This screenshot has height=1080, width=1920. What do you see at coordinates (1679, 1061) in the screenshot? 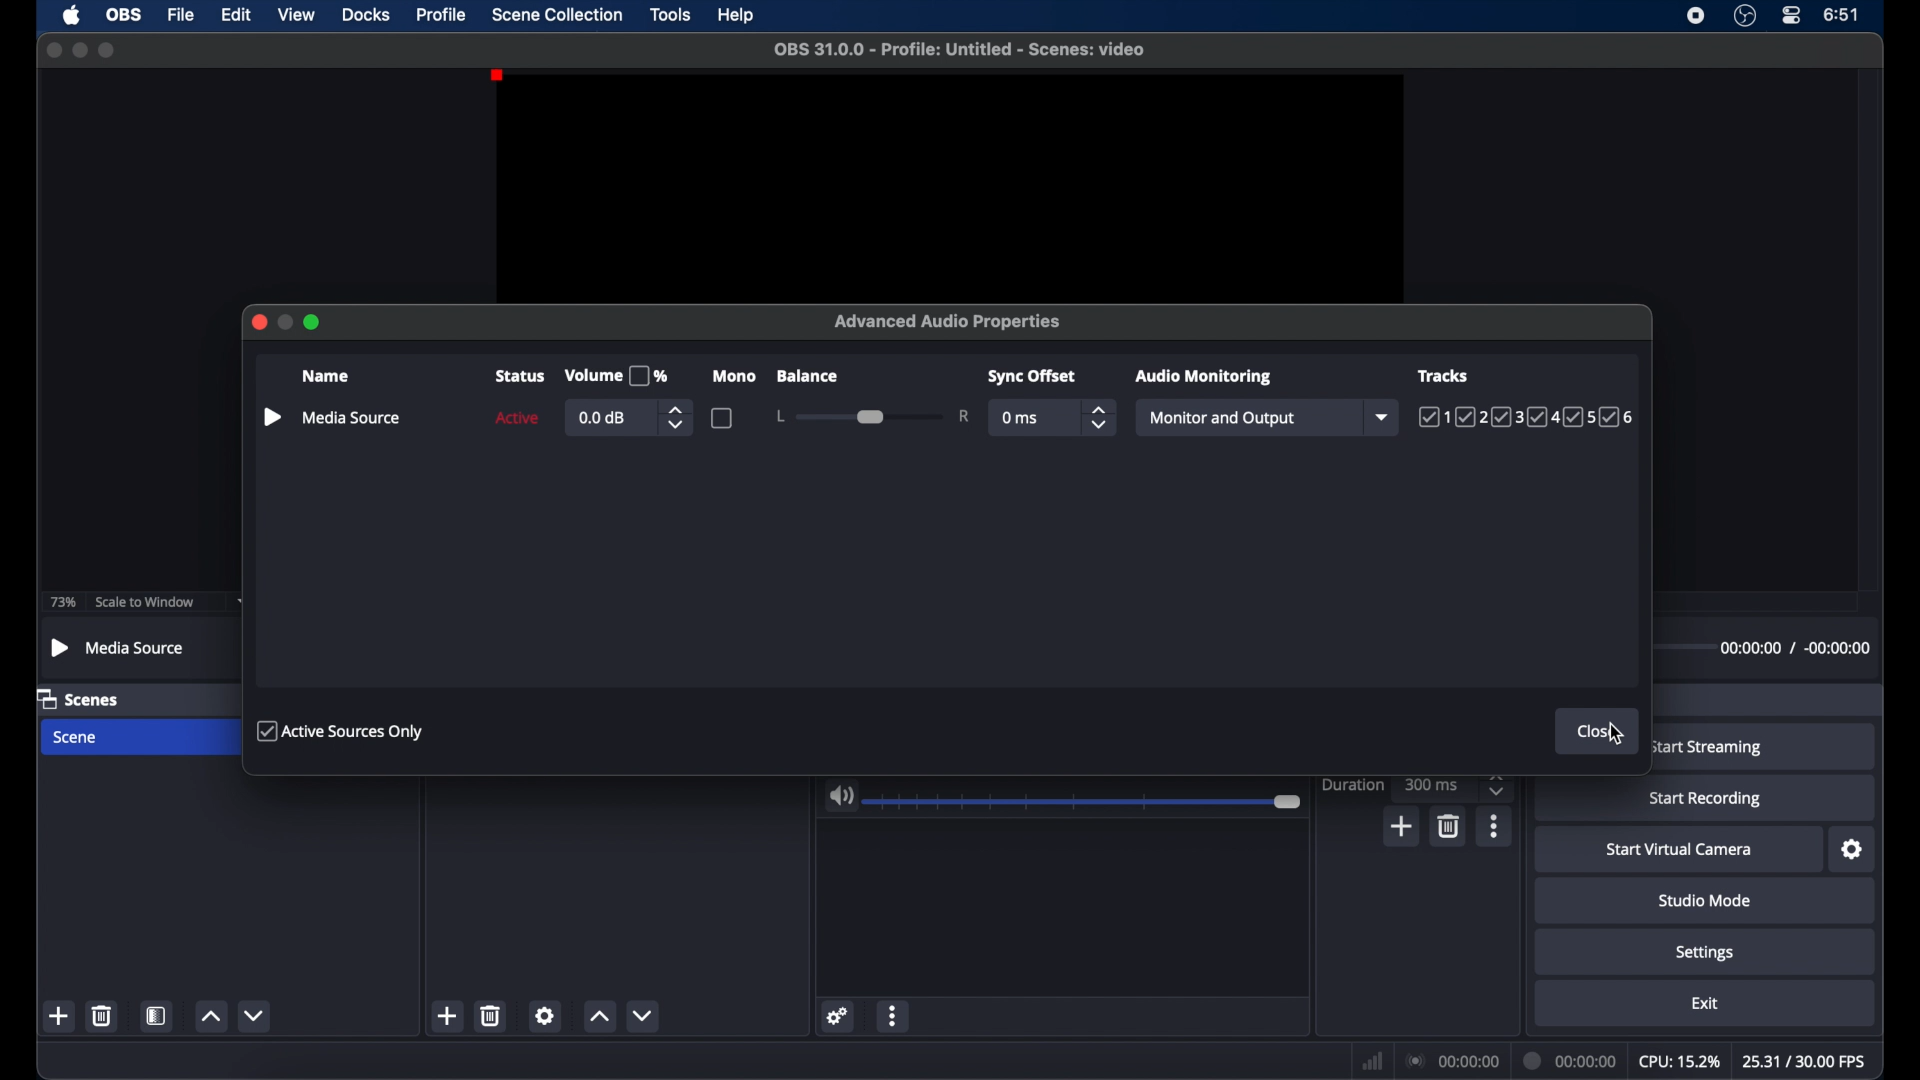
I see `cpu` at bounding box center [1679, 1061].